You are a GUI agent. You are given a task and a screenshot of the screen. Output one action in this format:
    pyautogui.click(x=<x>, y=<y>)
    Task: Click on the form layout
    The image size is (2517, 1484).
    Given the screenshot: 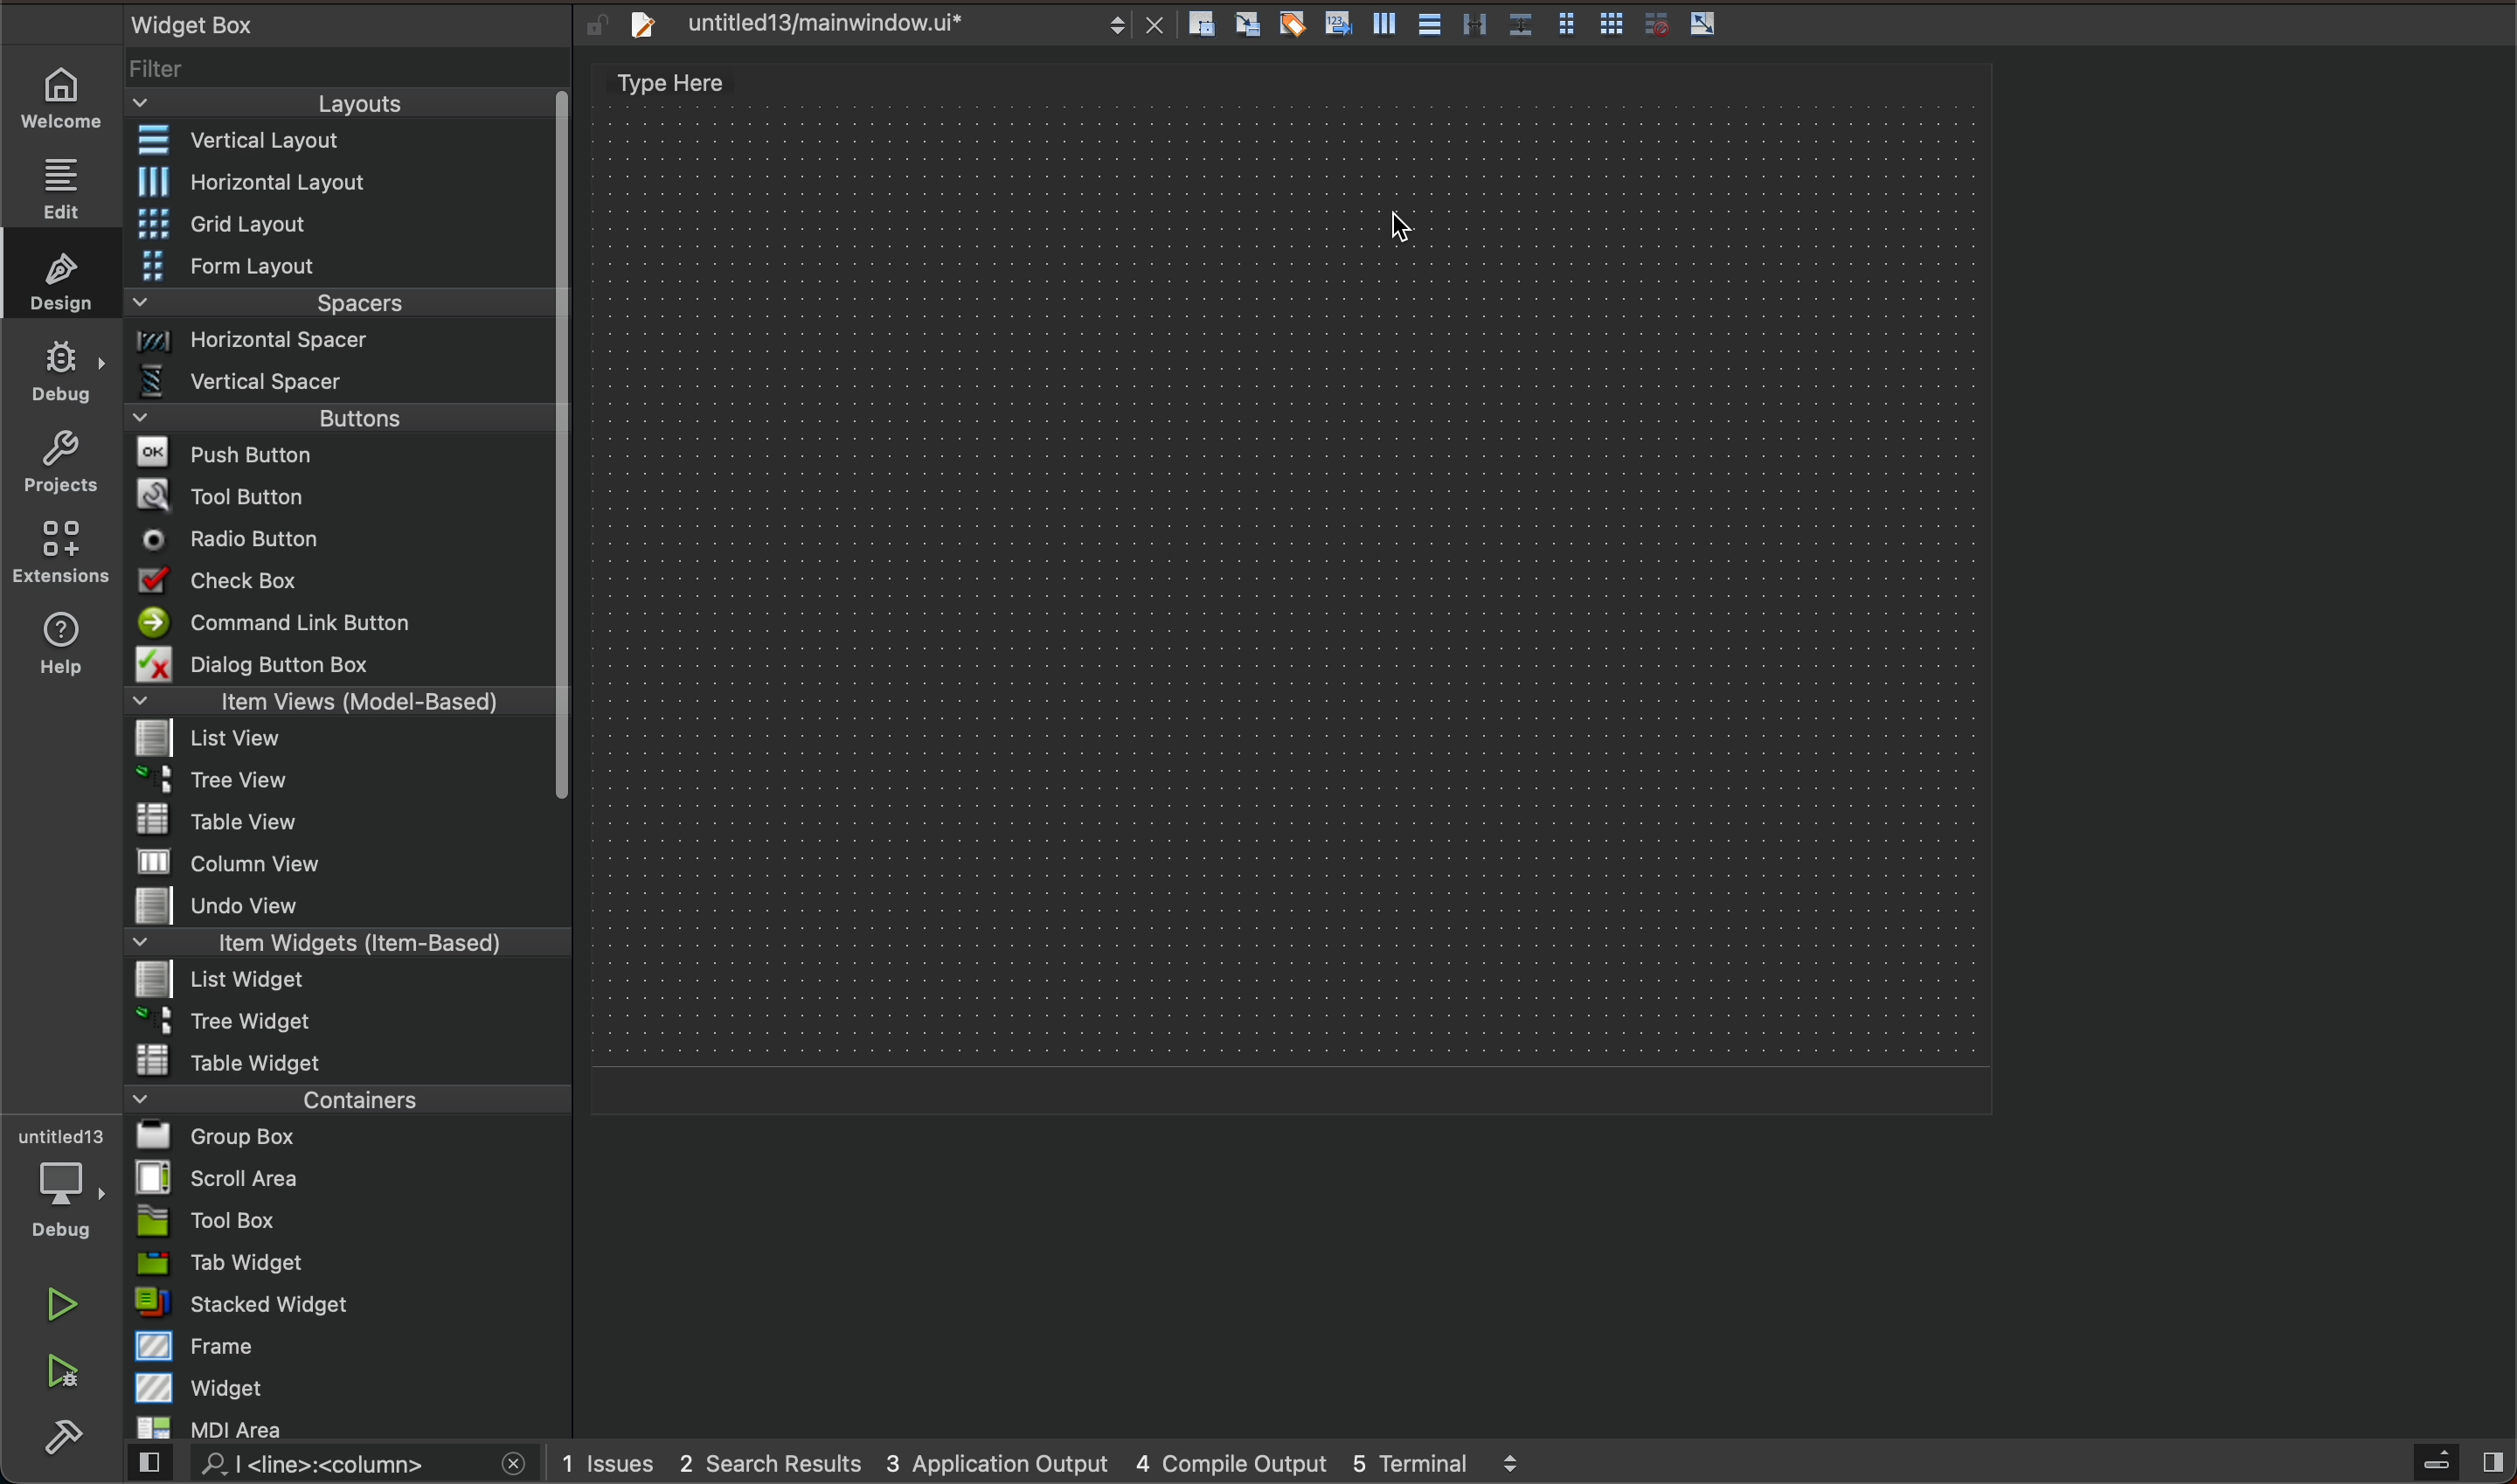 What is the action you would take?
    pyautogui.click(x=1568, y=20)
    